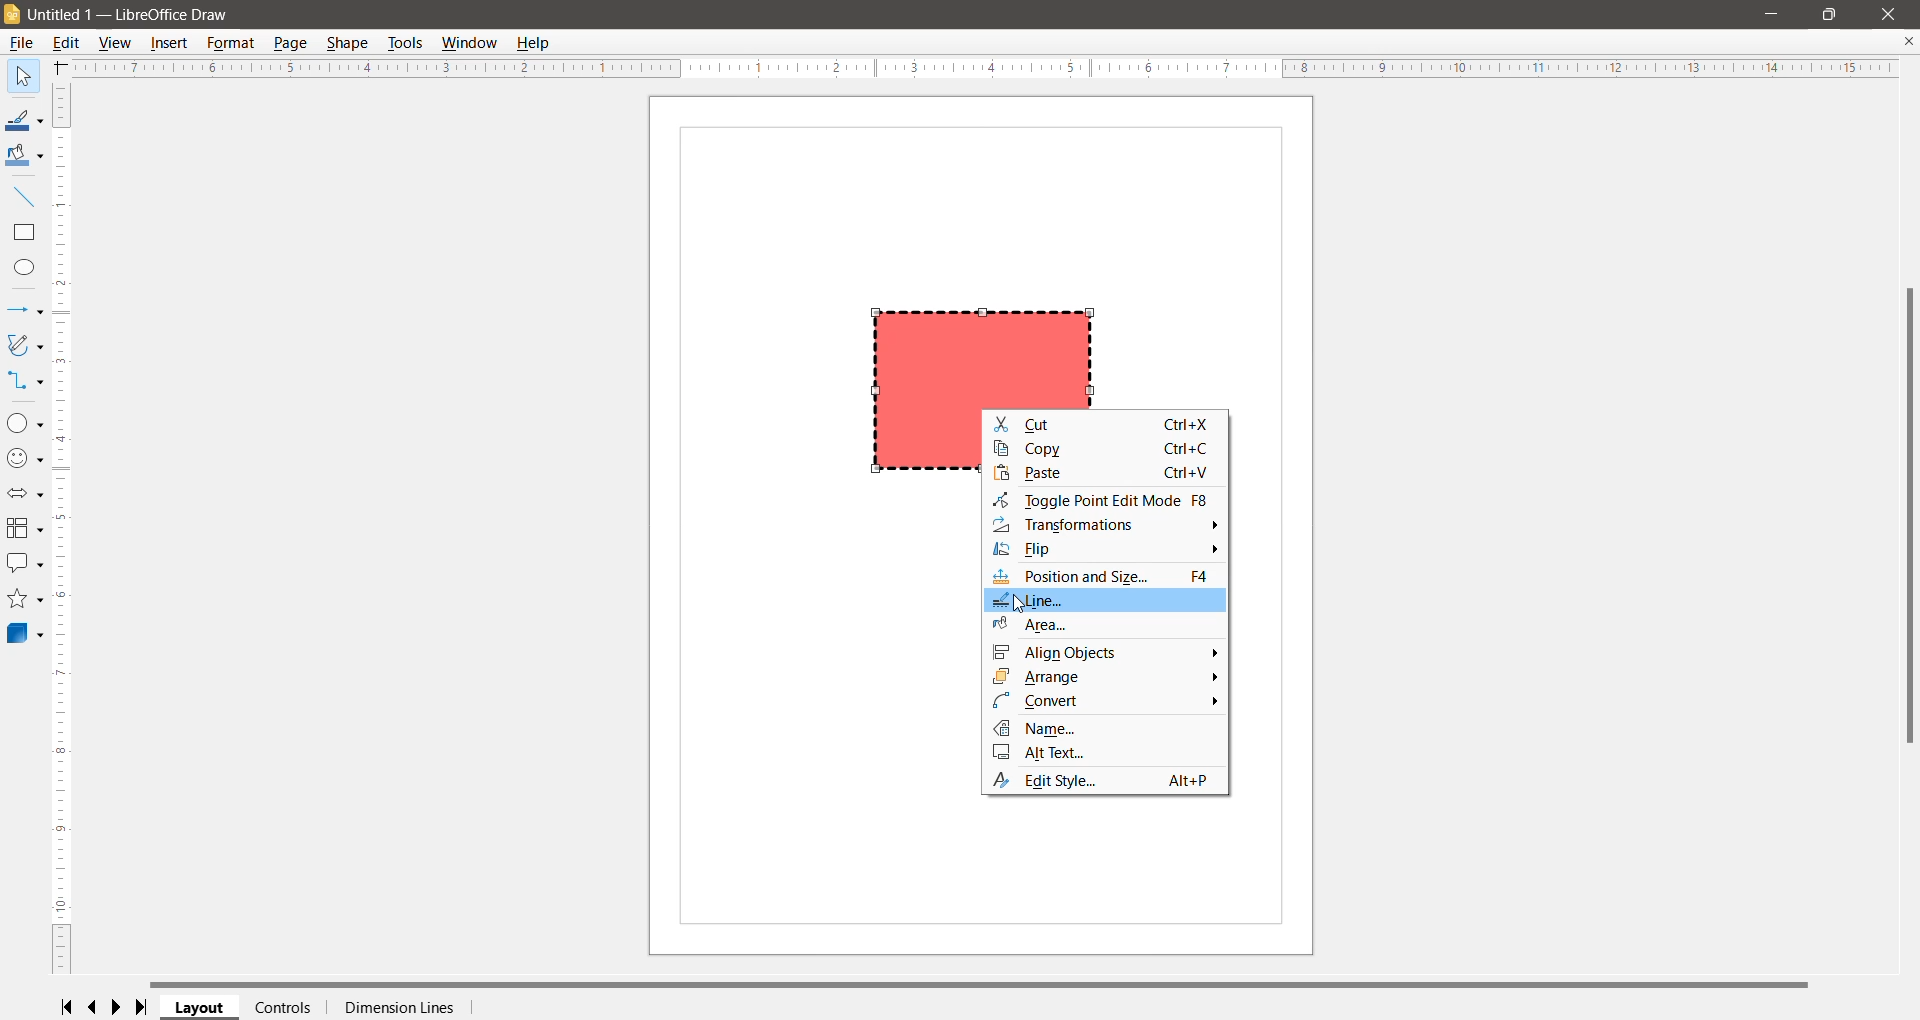  I want to click on Arrange, so click(1042, 676).